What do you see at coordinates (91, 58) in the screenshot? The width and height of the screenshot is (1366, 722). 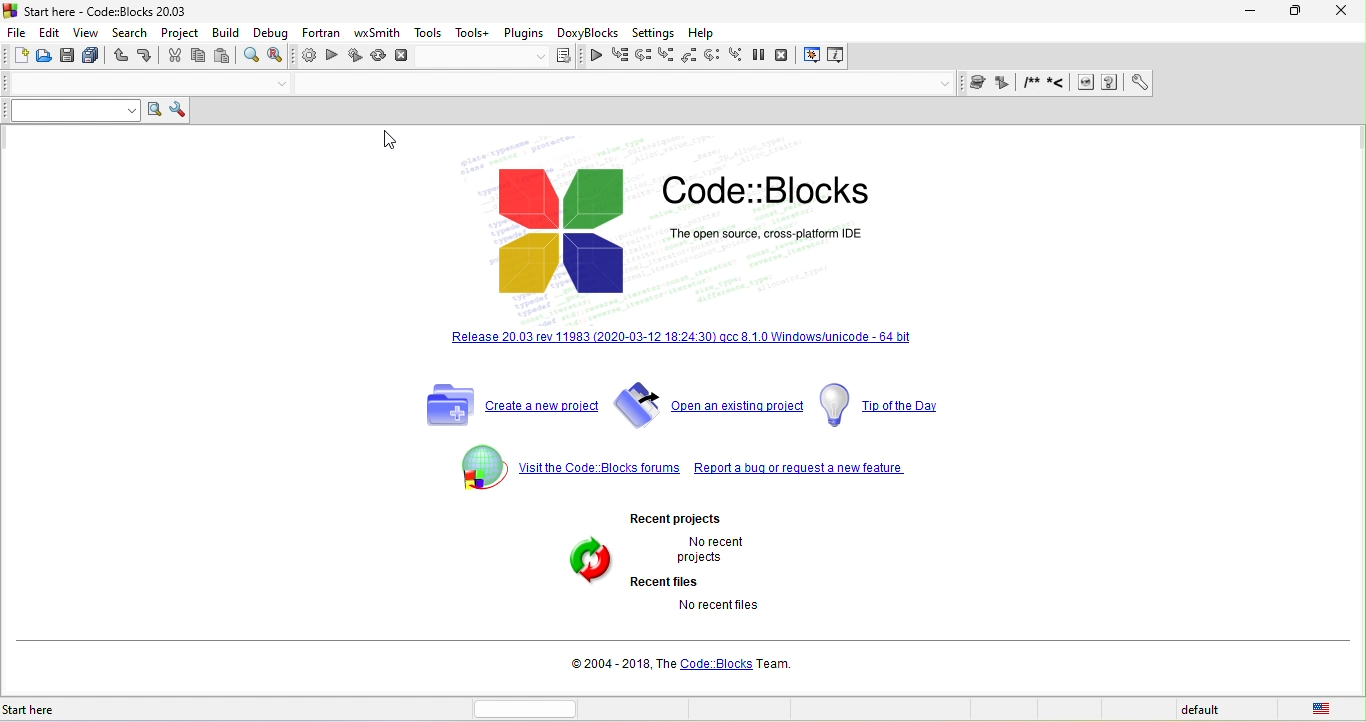 I see `save everything` at bounding box center [91, 58].